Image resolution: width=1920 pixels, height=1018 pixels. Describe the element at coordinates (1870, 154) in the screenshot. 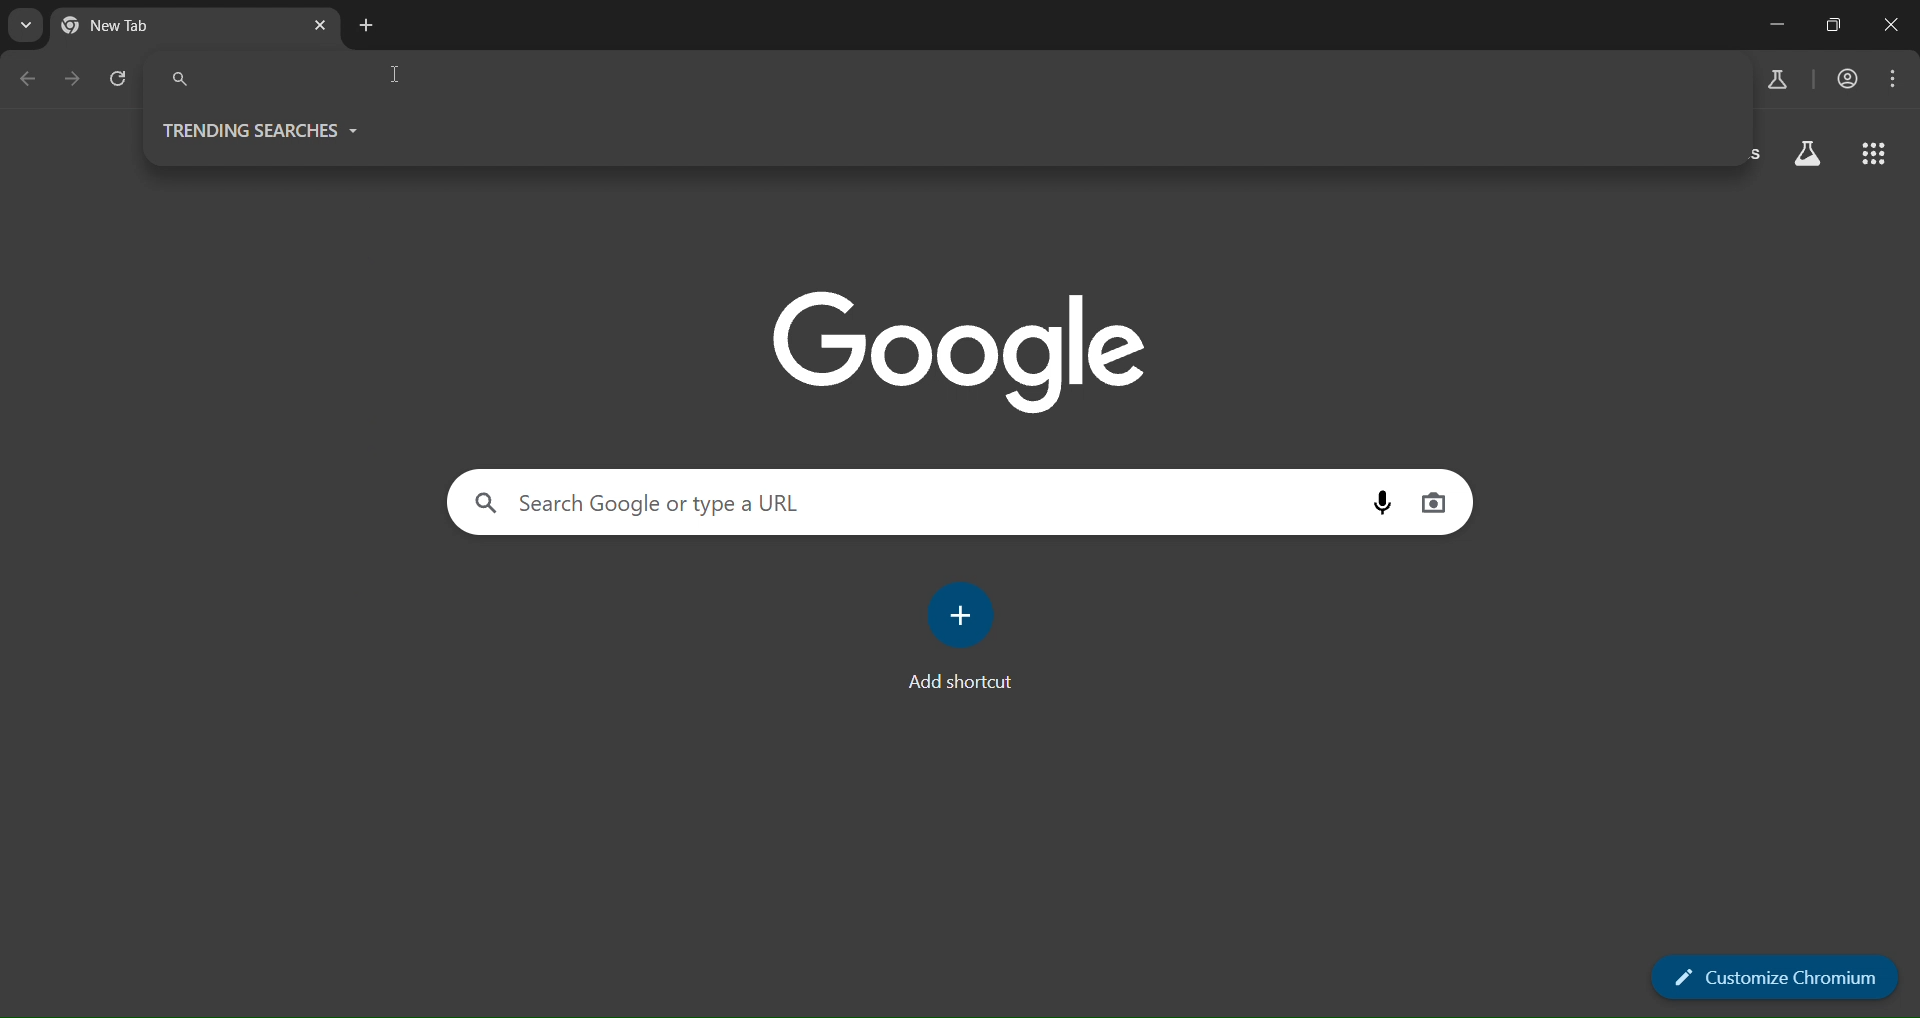

I see `google apps` at that location.